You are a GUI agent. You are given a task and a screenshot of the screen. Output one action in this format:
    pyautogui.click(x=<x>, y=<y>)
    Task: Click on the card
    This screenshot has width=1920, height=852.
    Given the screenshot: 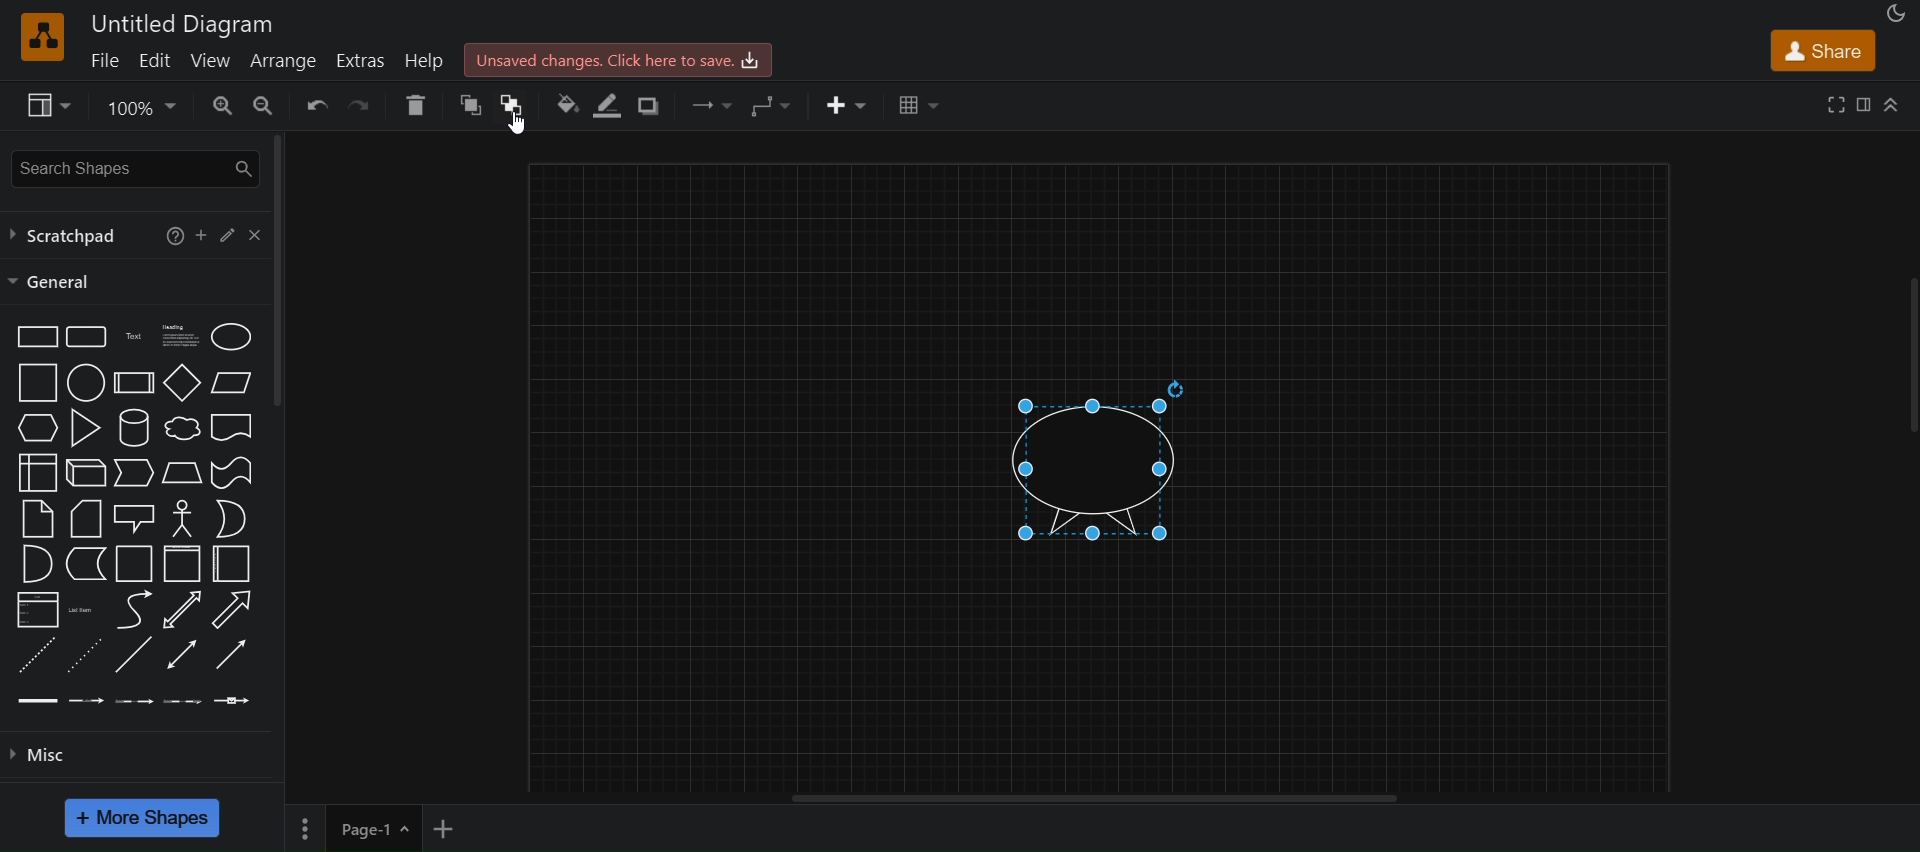 What is the action you would take?
    pyautogui.click(x=84, y=517)
    